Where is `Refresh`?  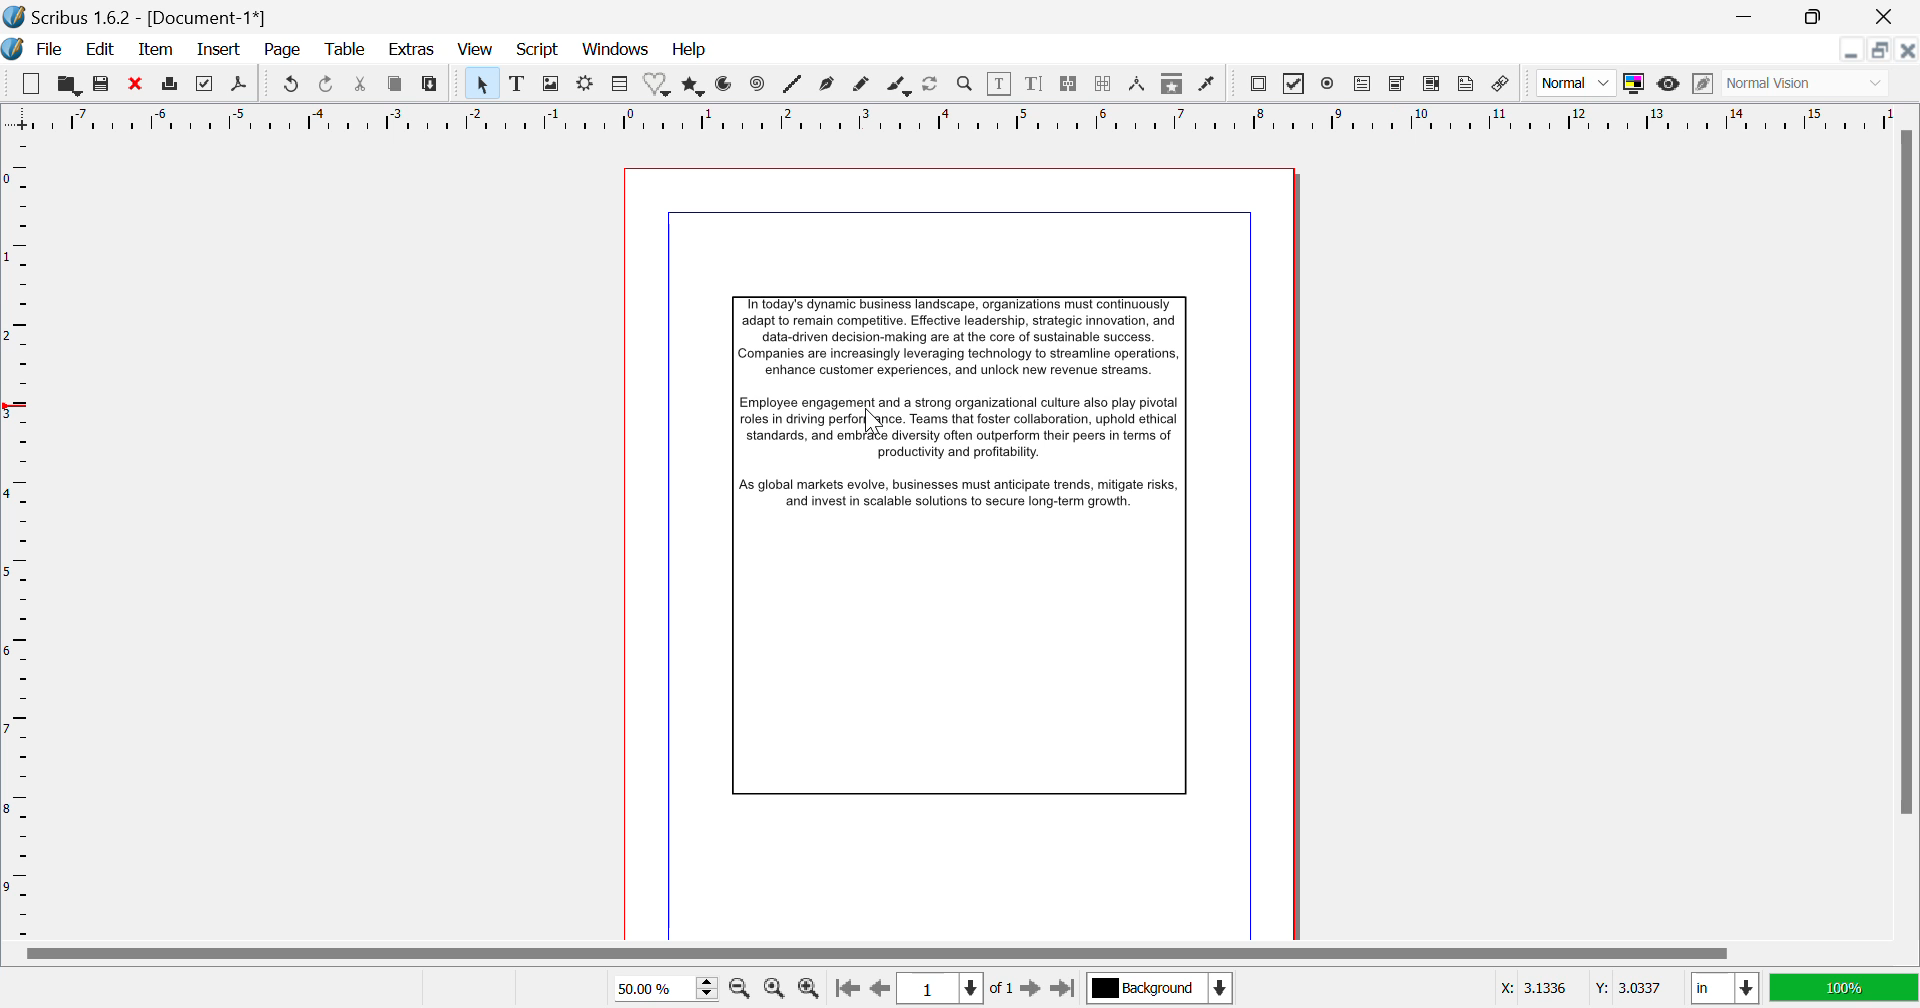
Refresh is located at coordinates (935, 85).